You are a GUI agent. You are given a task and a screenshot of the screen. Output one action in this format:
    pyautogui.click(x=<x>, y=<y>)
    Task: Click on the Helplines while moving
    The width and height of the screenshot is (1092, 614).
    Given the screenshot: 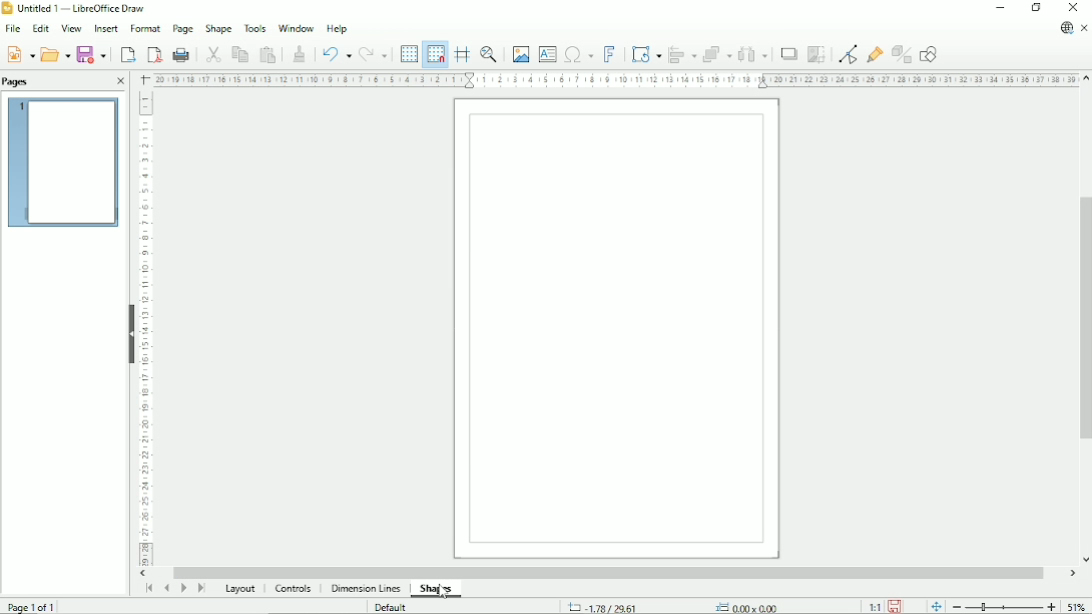 What is the action you would take?
    pyautogui.click(x=461, y=53)
    